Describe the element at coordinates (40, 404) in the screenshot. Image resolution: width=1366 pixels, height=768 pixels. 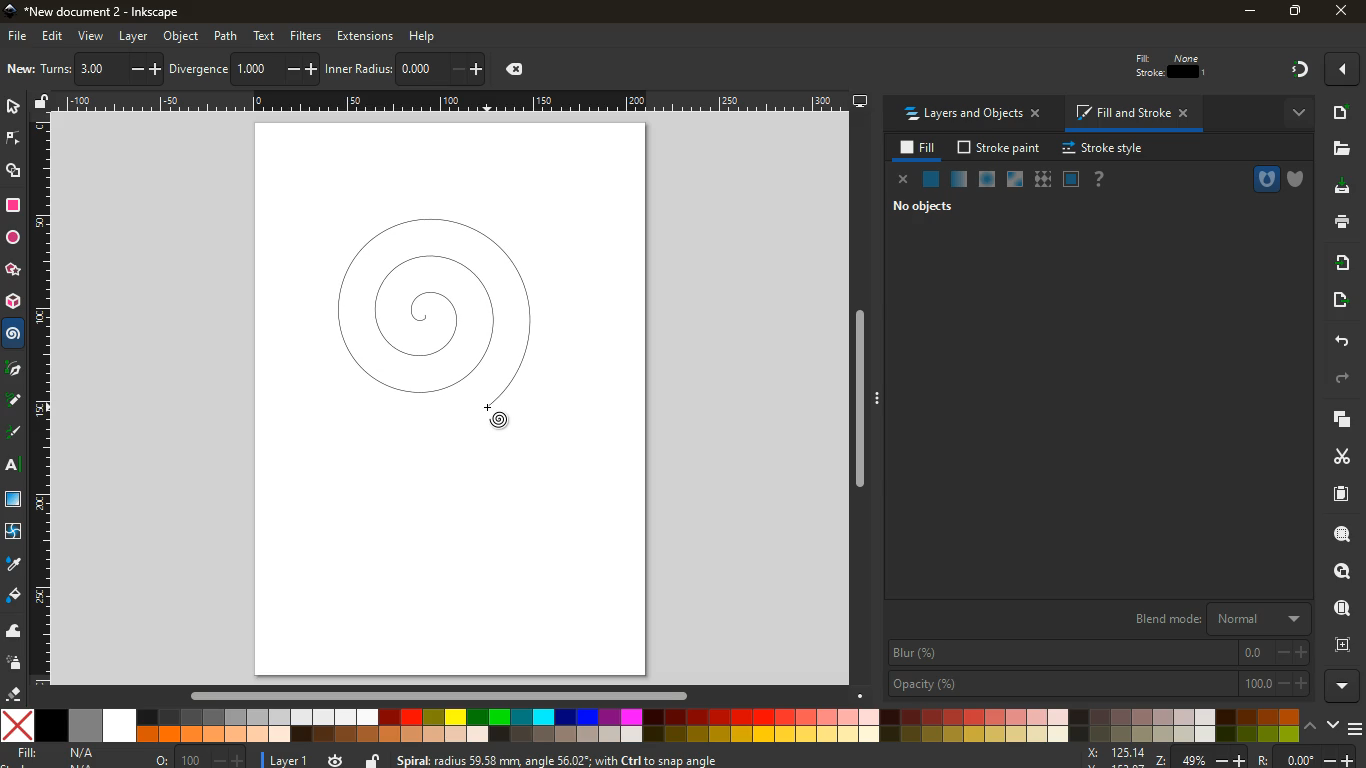
I see `` at that location.